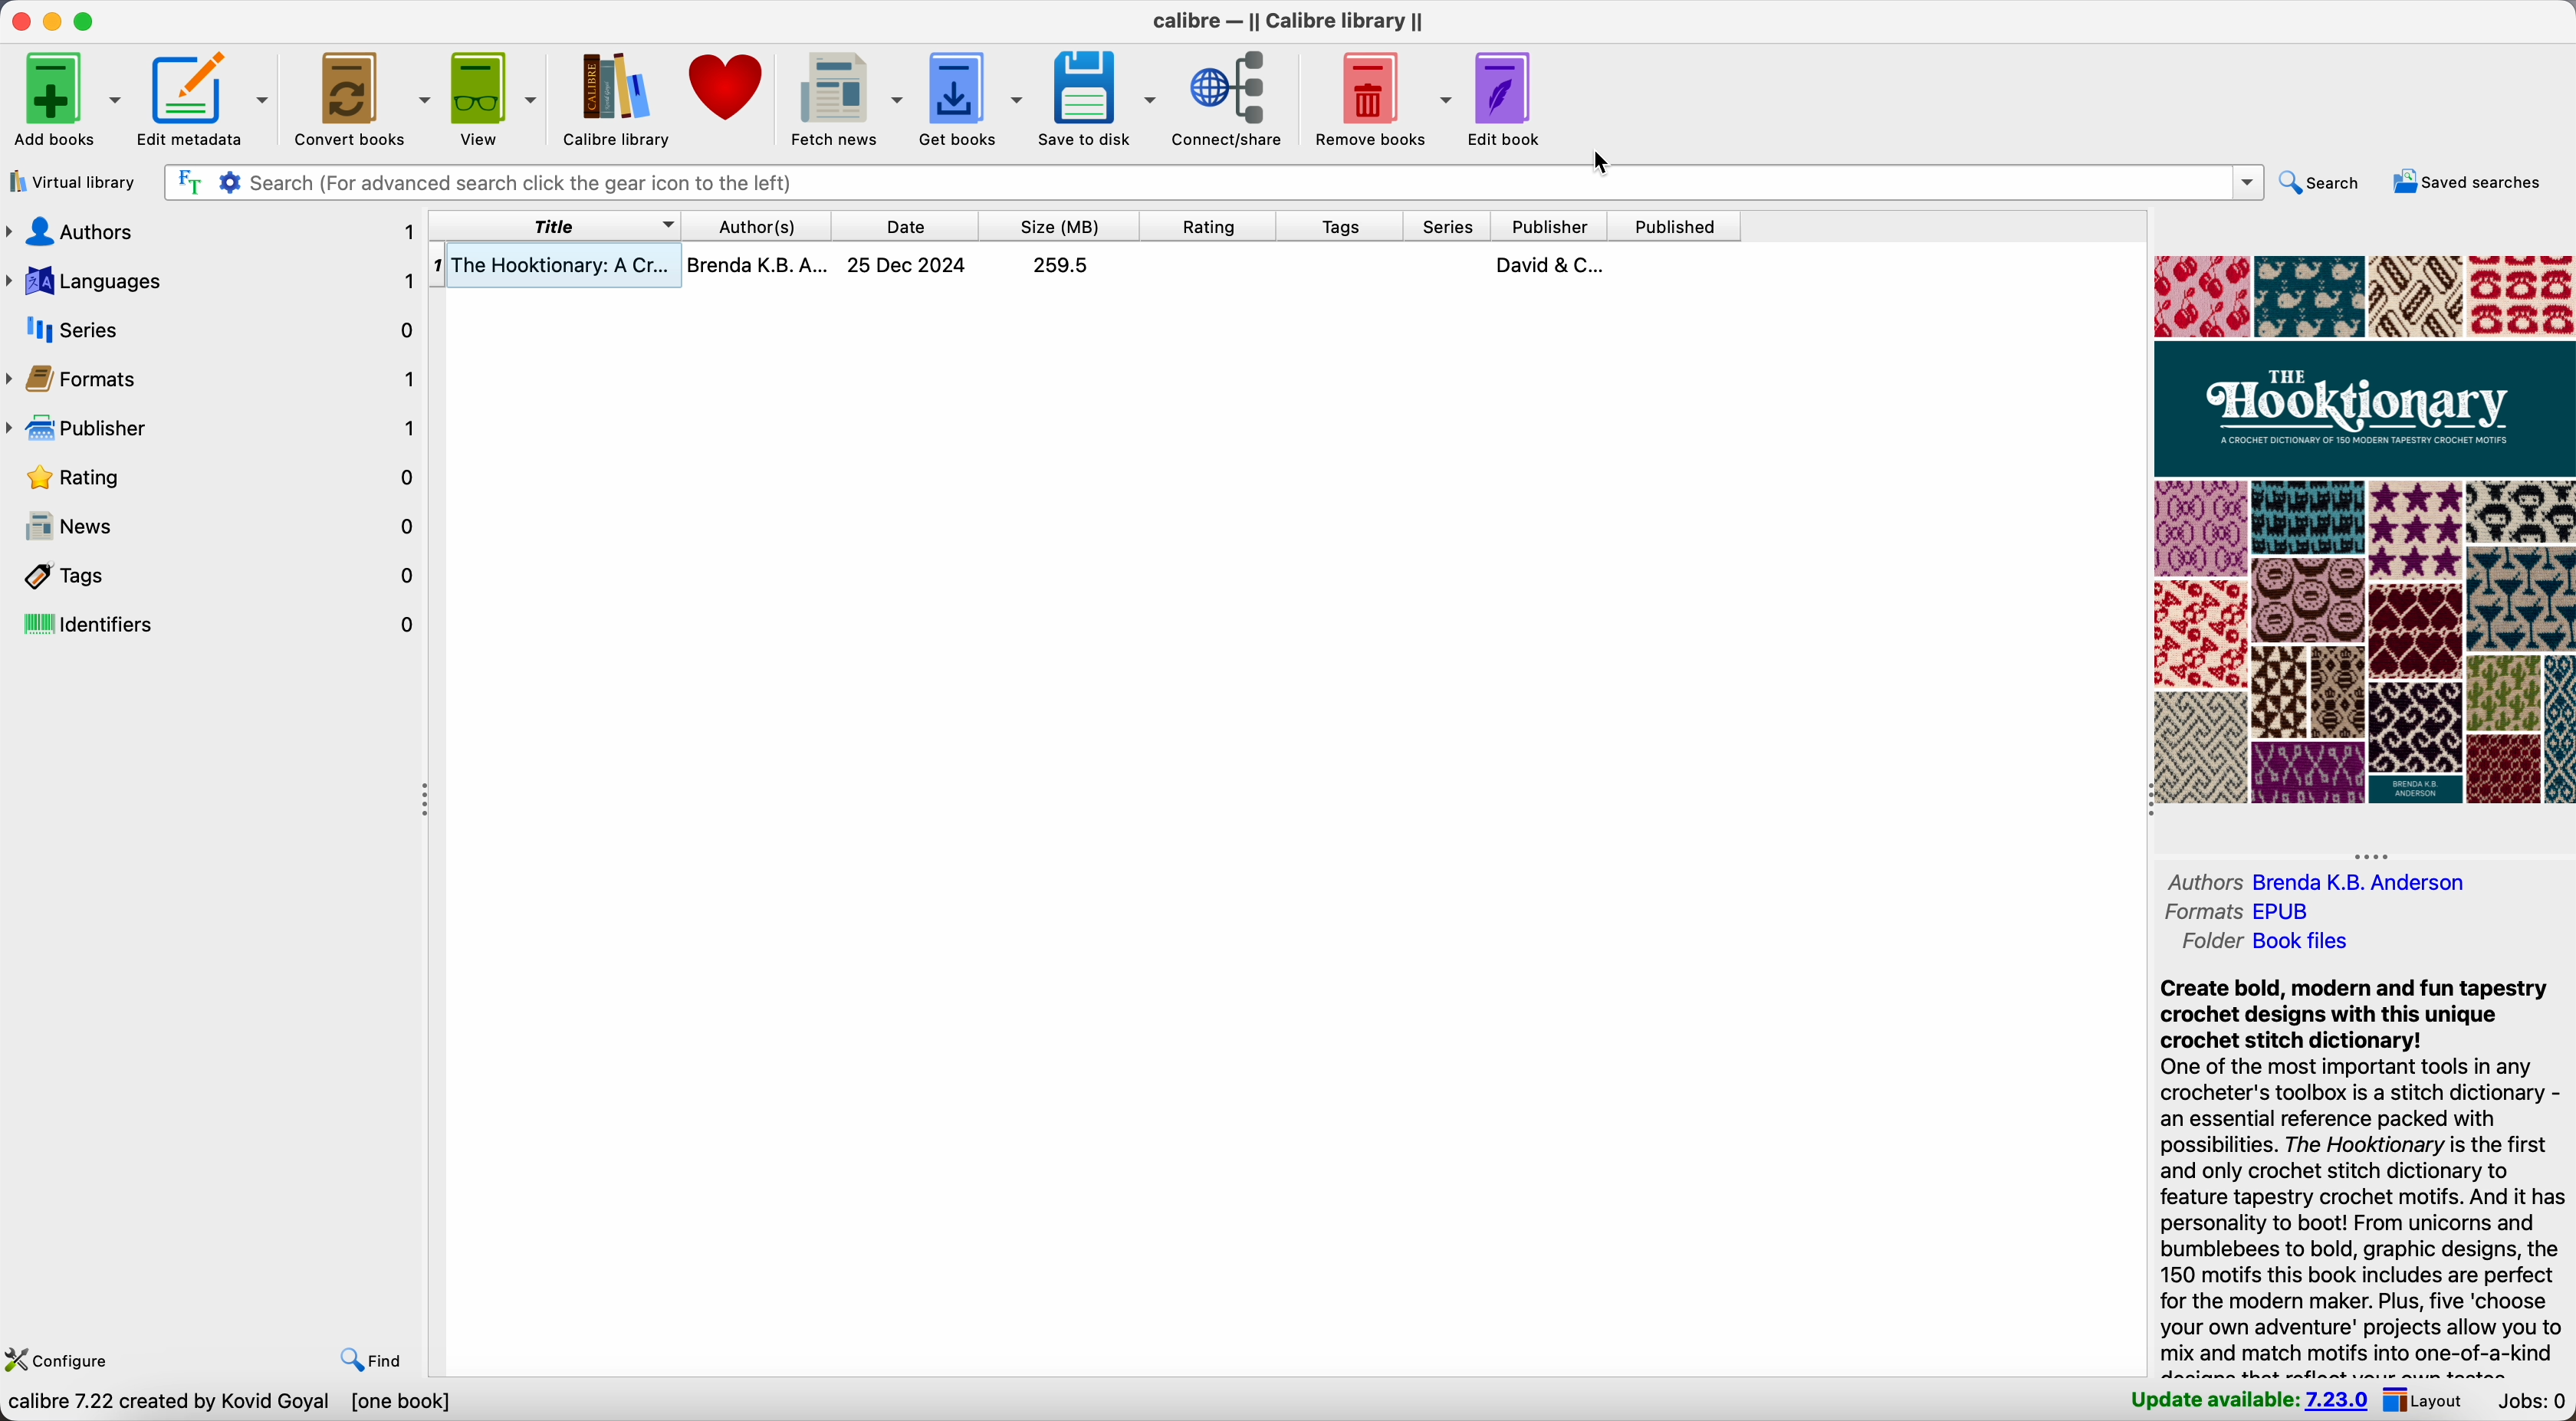 Image resolution: width=2576 pixels, height=1421 pixels. Describe the element at coordinates (1085, 269) in the screenshot. I see `book` at that location.